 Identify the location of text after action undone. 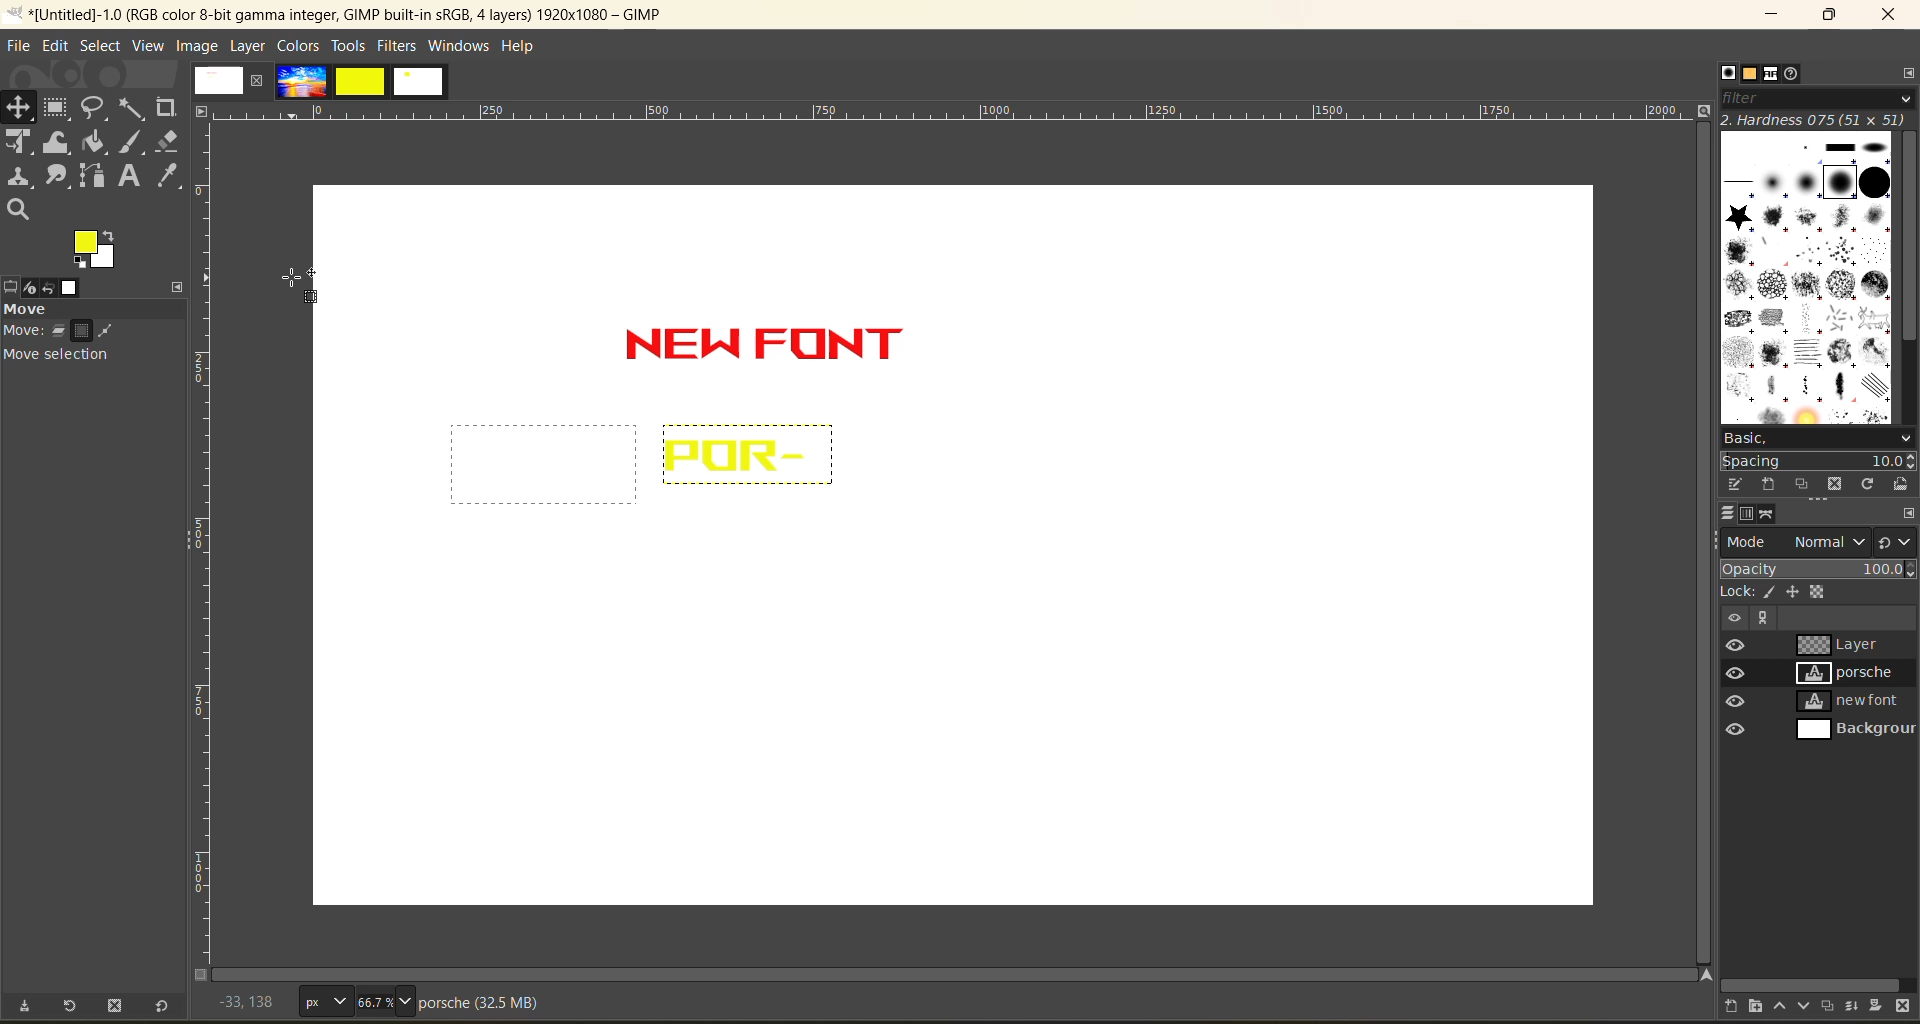
(745, 455).